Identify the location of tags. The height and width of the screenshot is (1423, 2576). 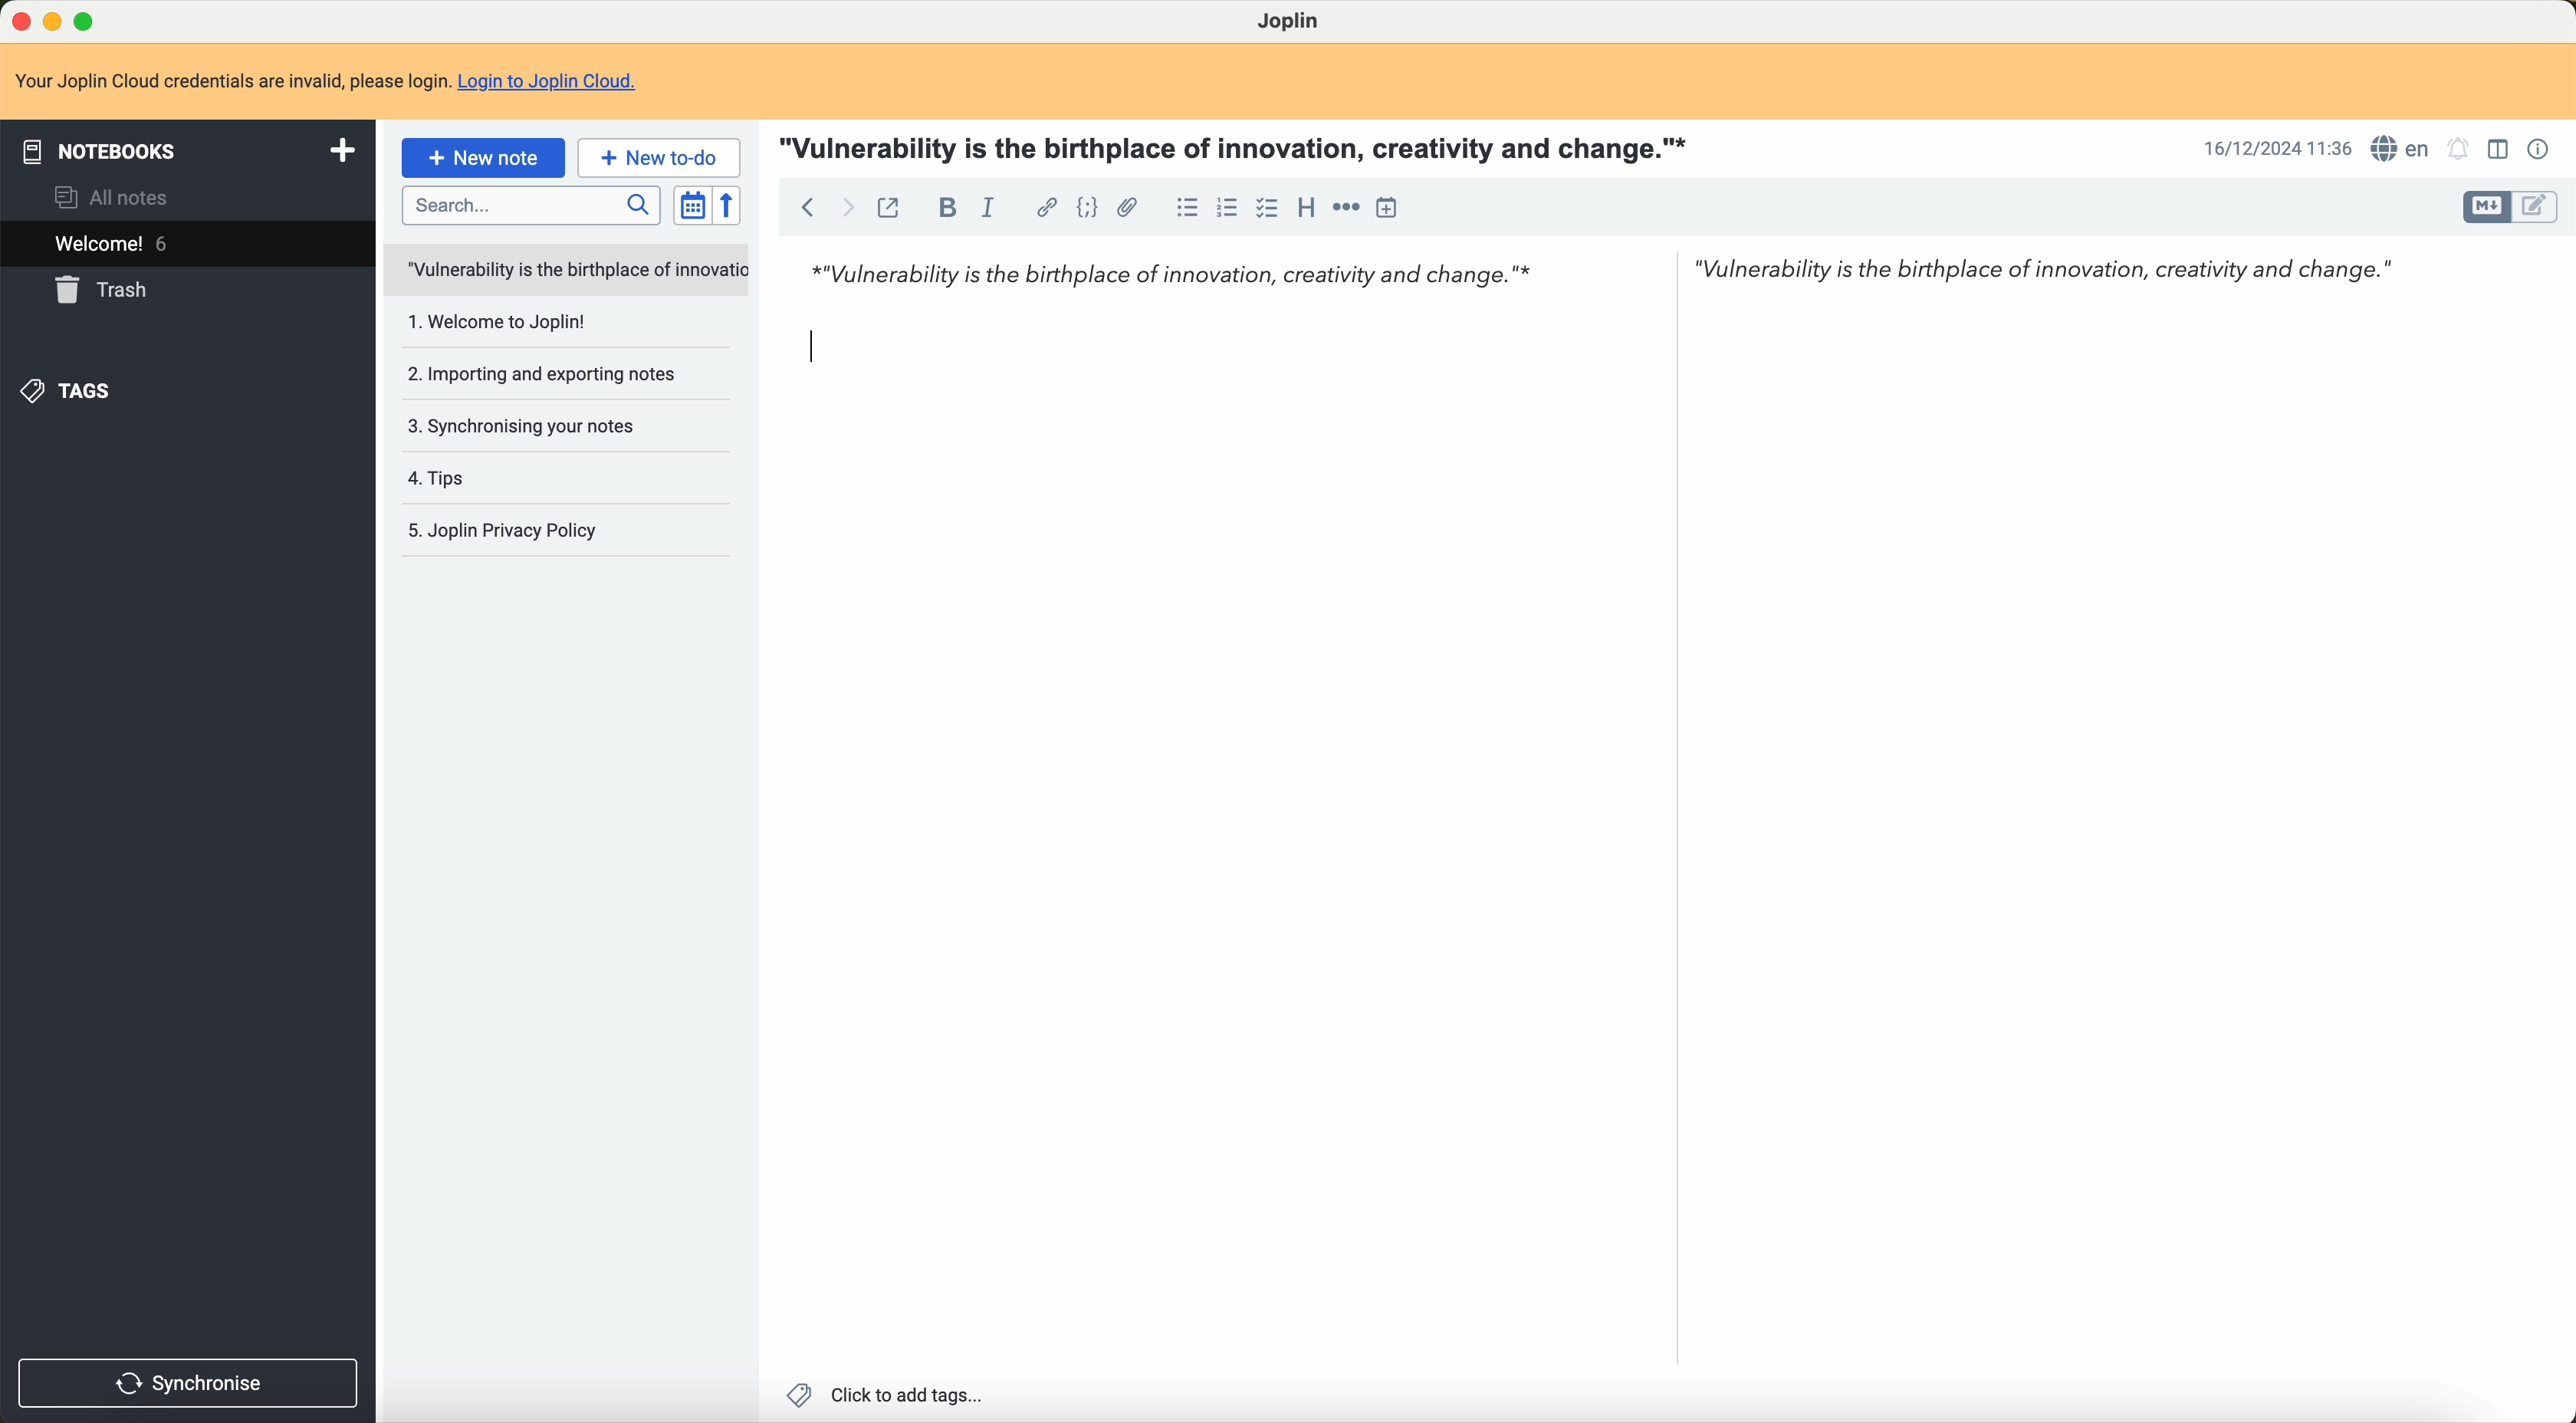
(74, 390).